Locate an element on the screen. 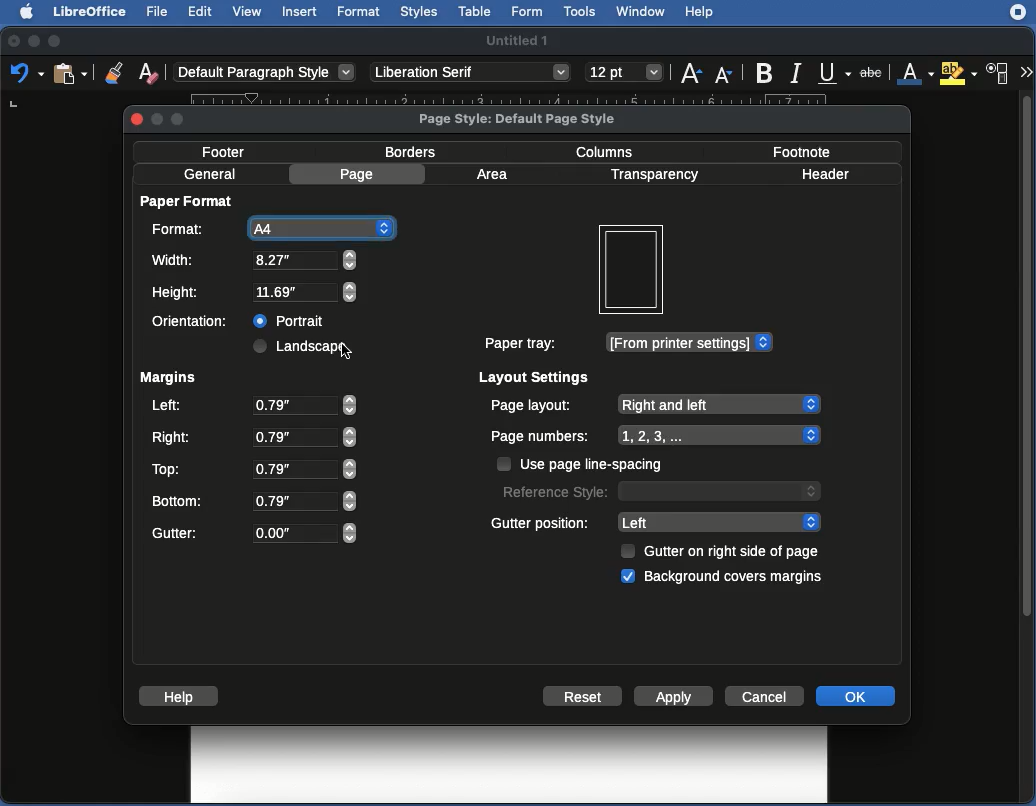 The width and height of the screenshot is (1036, 806). Reset is located at coordinates (585, 696).